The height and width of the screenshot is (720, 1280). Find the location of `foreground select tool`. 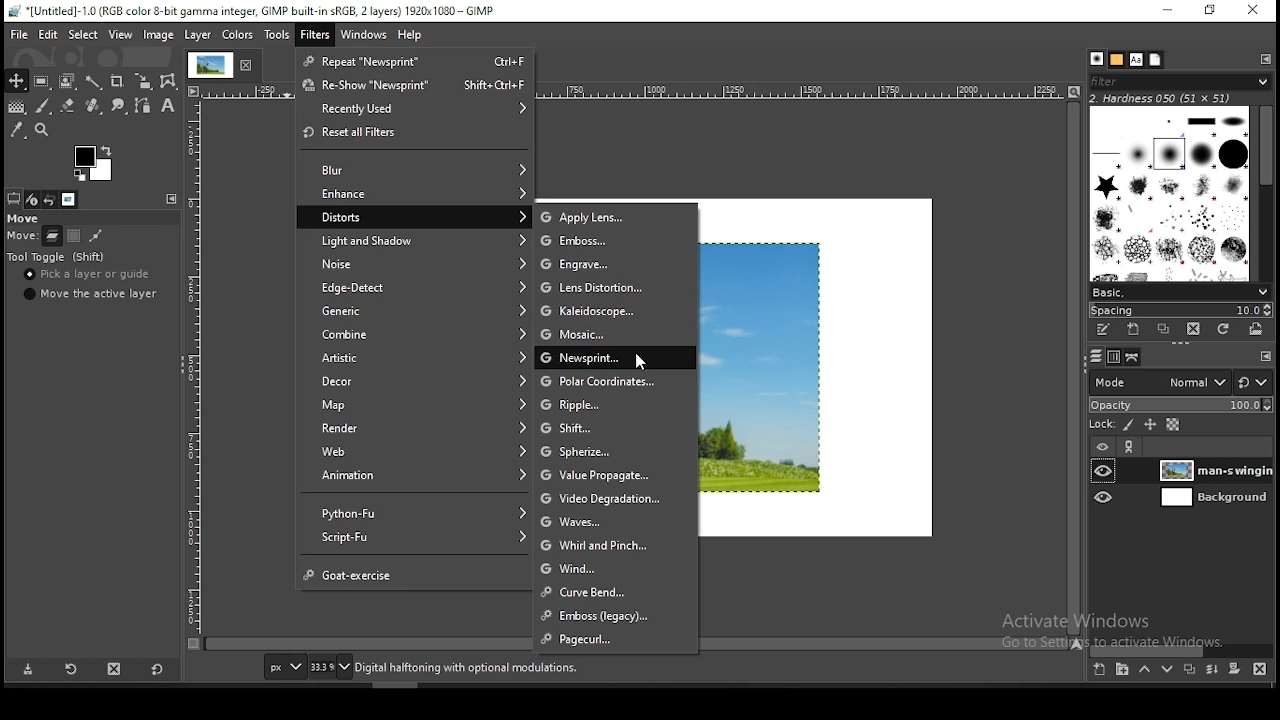

foreground select tool is located at coordinates (66, 82).